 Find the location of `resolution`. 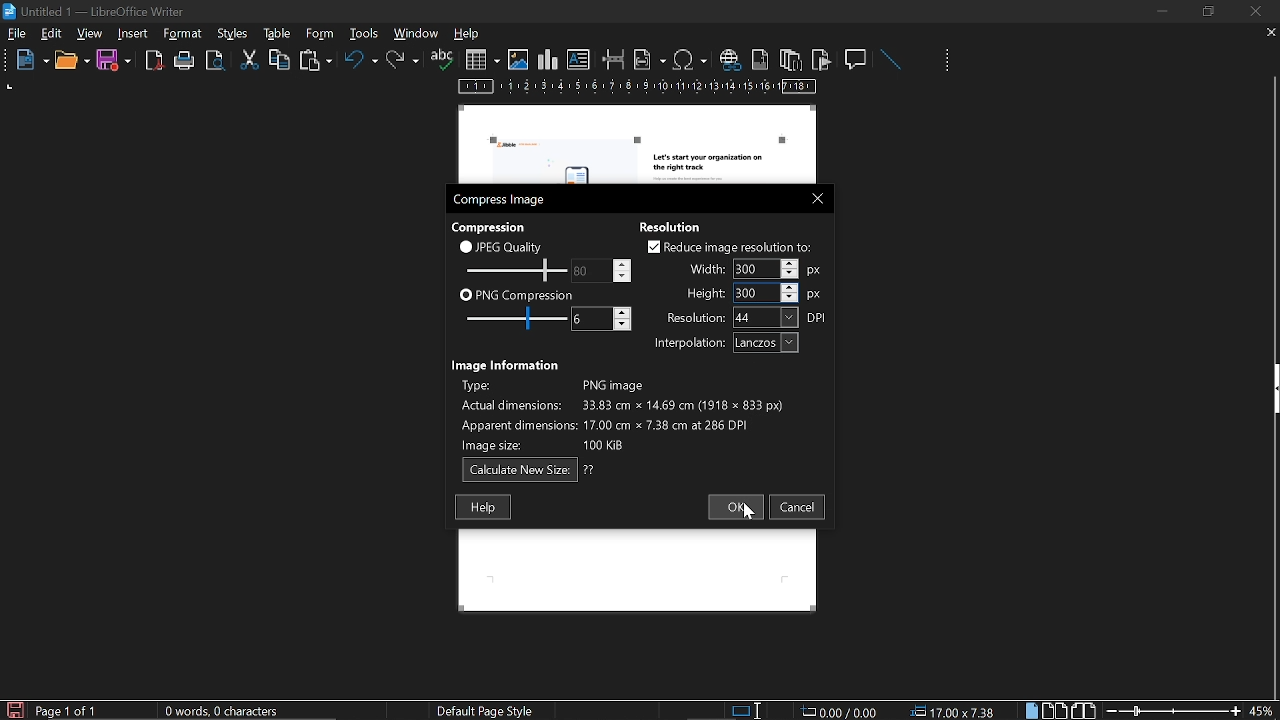

resolution is located at coordinates (748, 317).